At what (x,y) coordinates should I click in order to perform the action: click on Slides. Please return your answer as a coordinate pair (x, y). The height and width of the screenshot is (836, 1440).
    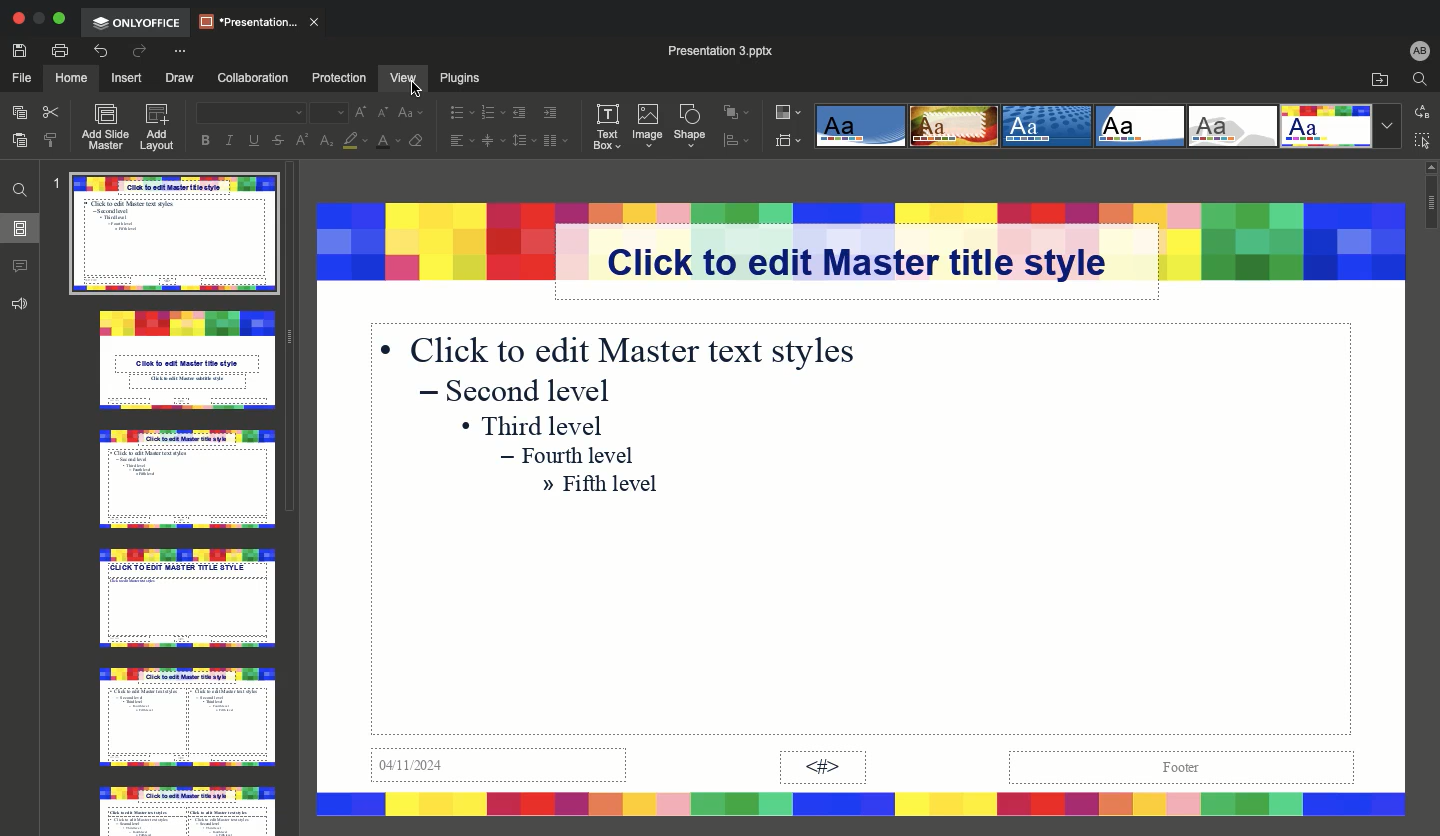
    Looking at the image, I should click on (20, 228).